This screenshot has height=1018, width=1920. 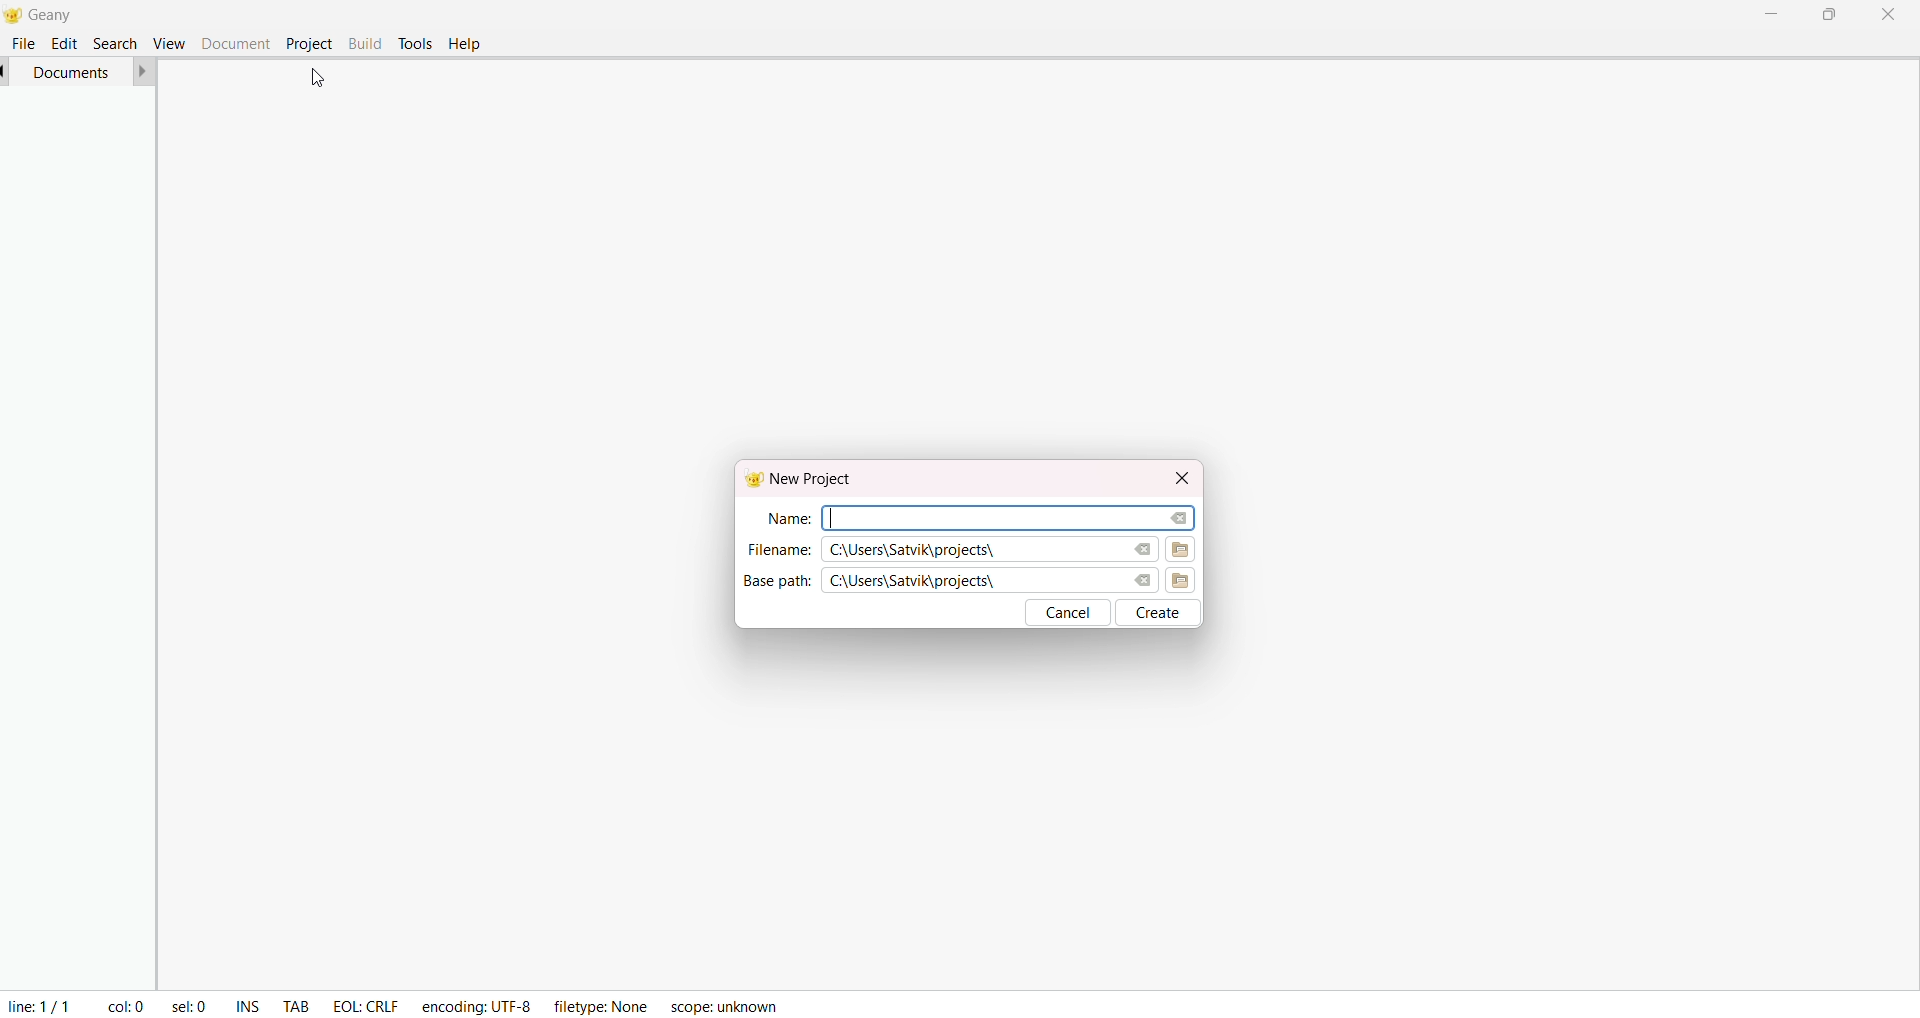 What do you see at coordinates (297, 1008) in the screenshot?
I see `tab` at bounding box center [297, 1008].